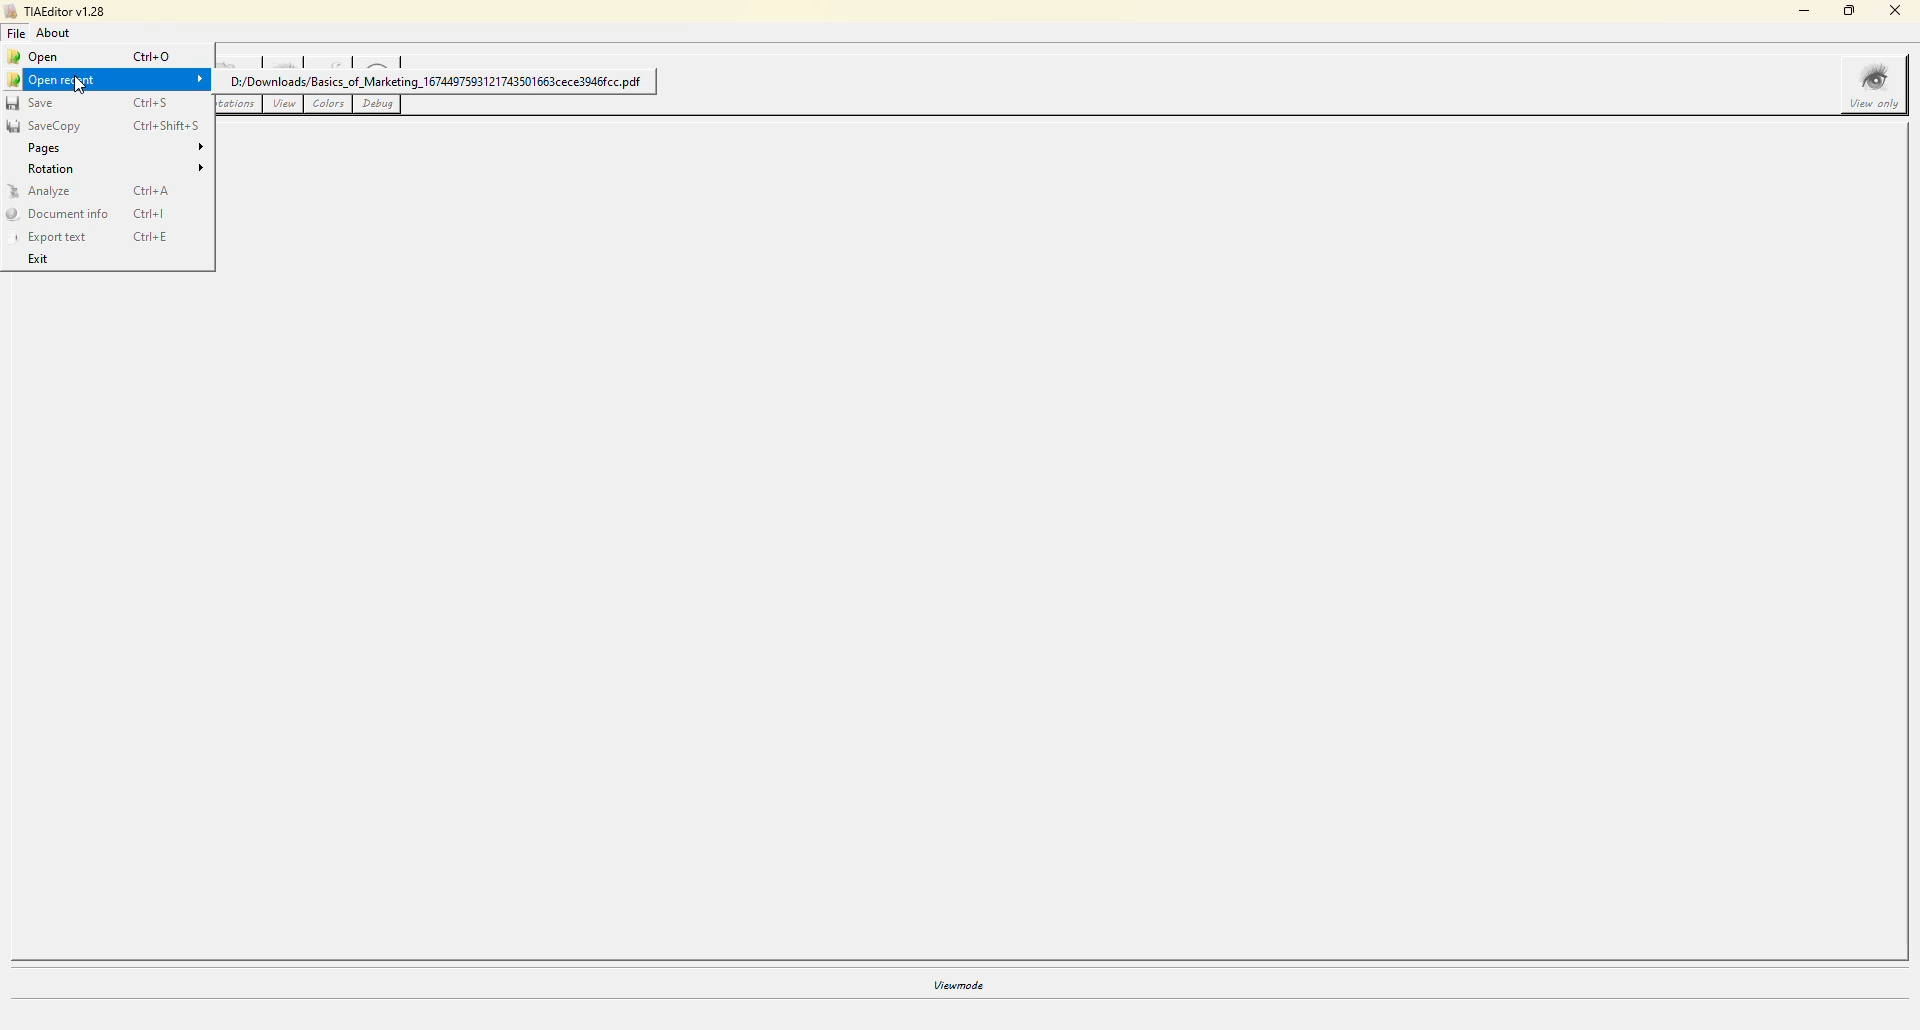  Describe the element at coordinates (955, 991) in the screenshot. I see `viewmode` at that location.